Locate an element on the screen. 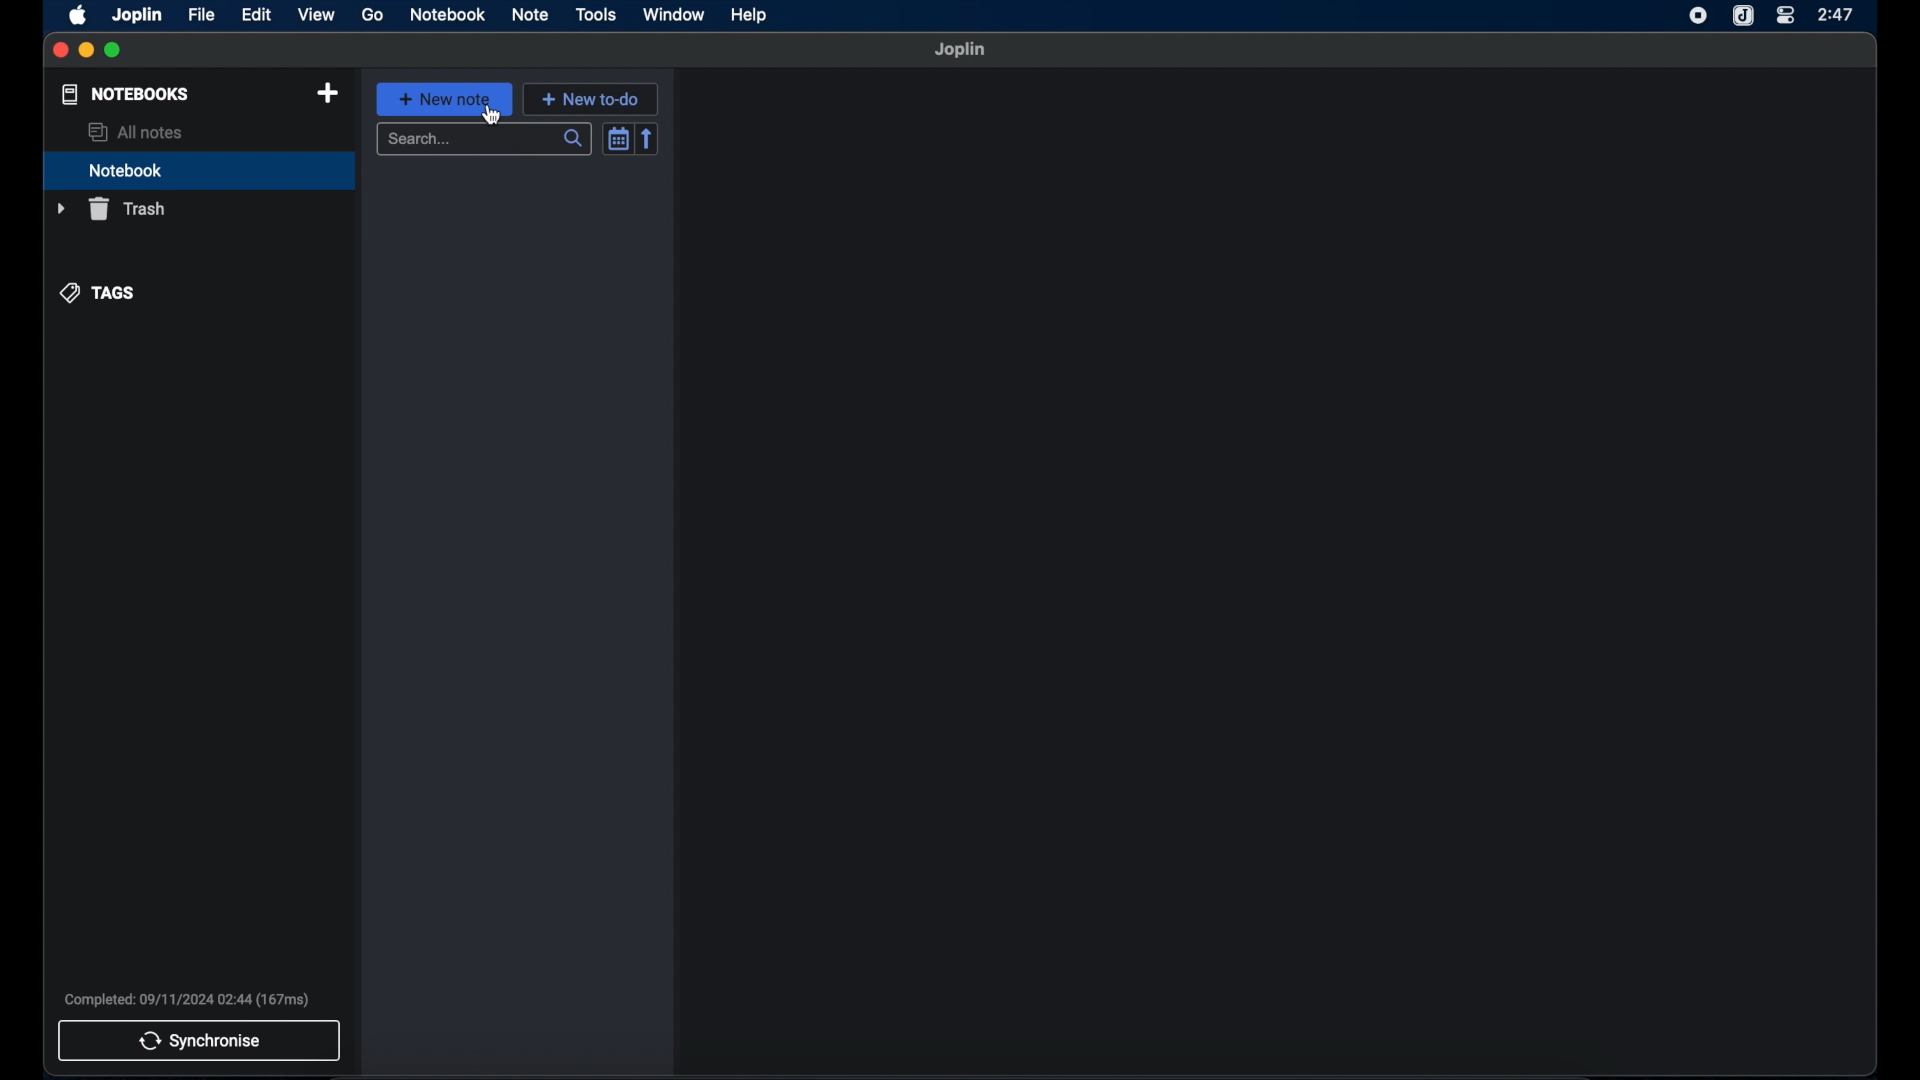  appleicon is located at coordinates (77, 16).